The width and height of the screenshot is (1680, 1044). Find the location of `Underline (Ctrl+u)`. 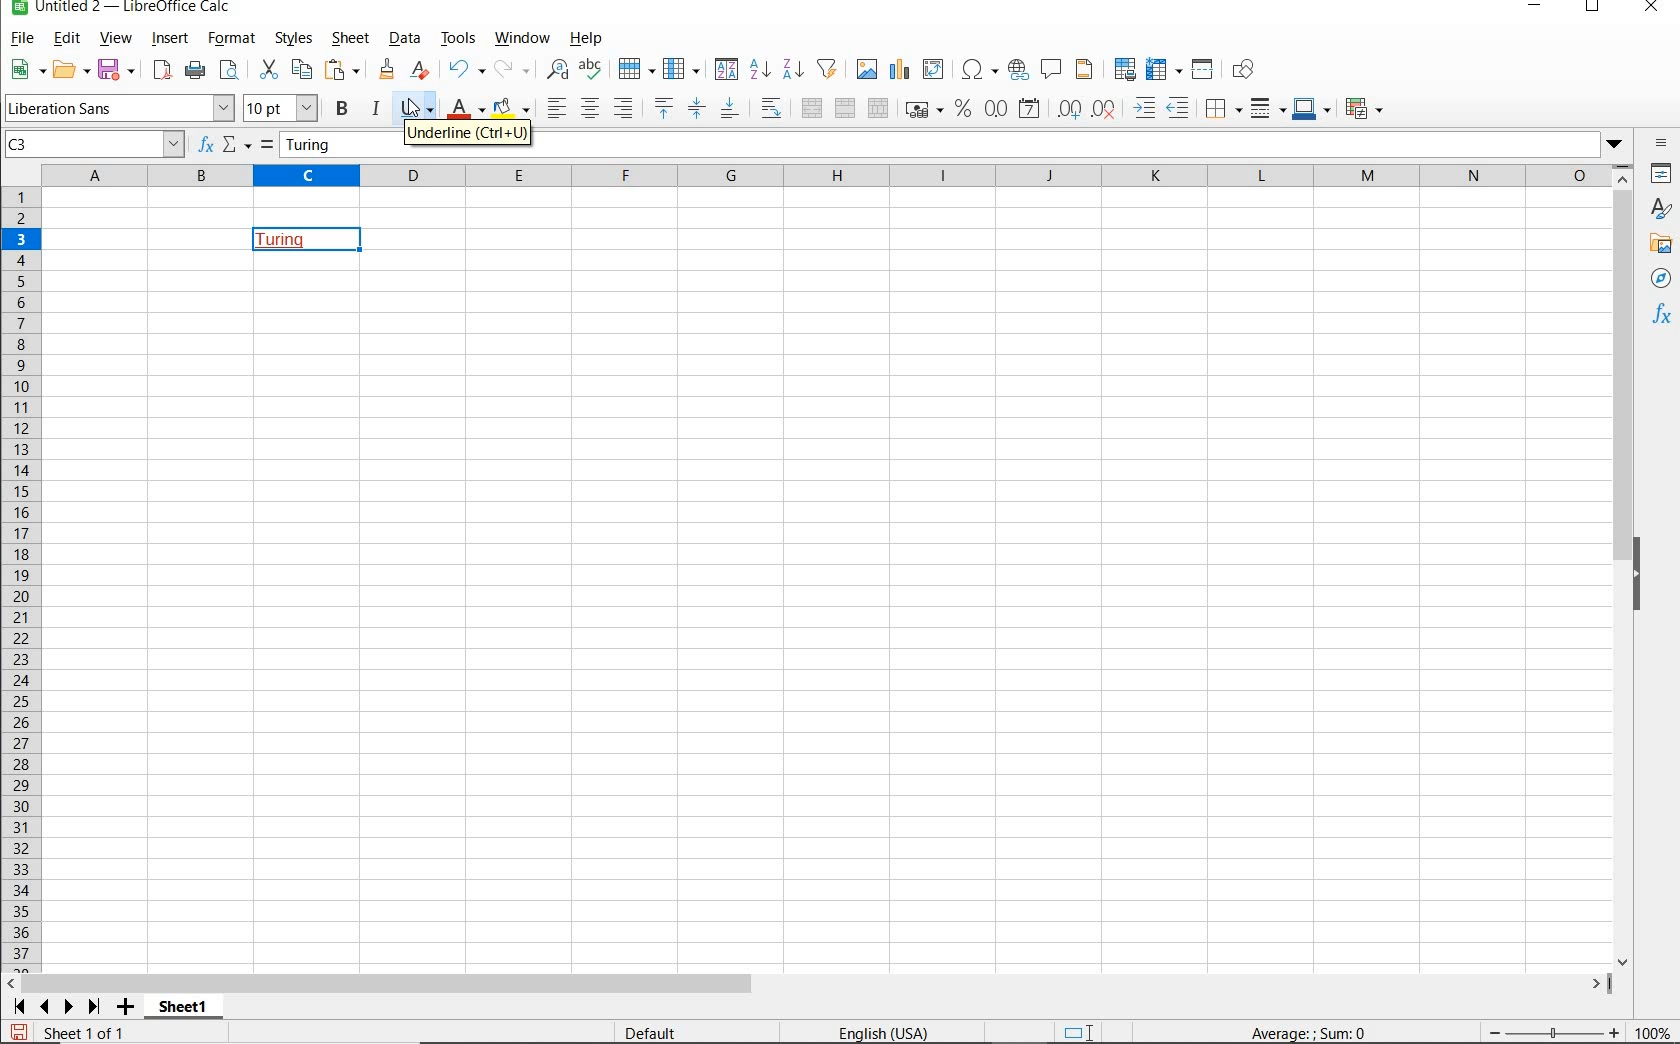

Underline (Ctrl+u) is located at coordinates (468, 136).